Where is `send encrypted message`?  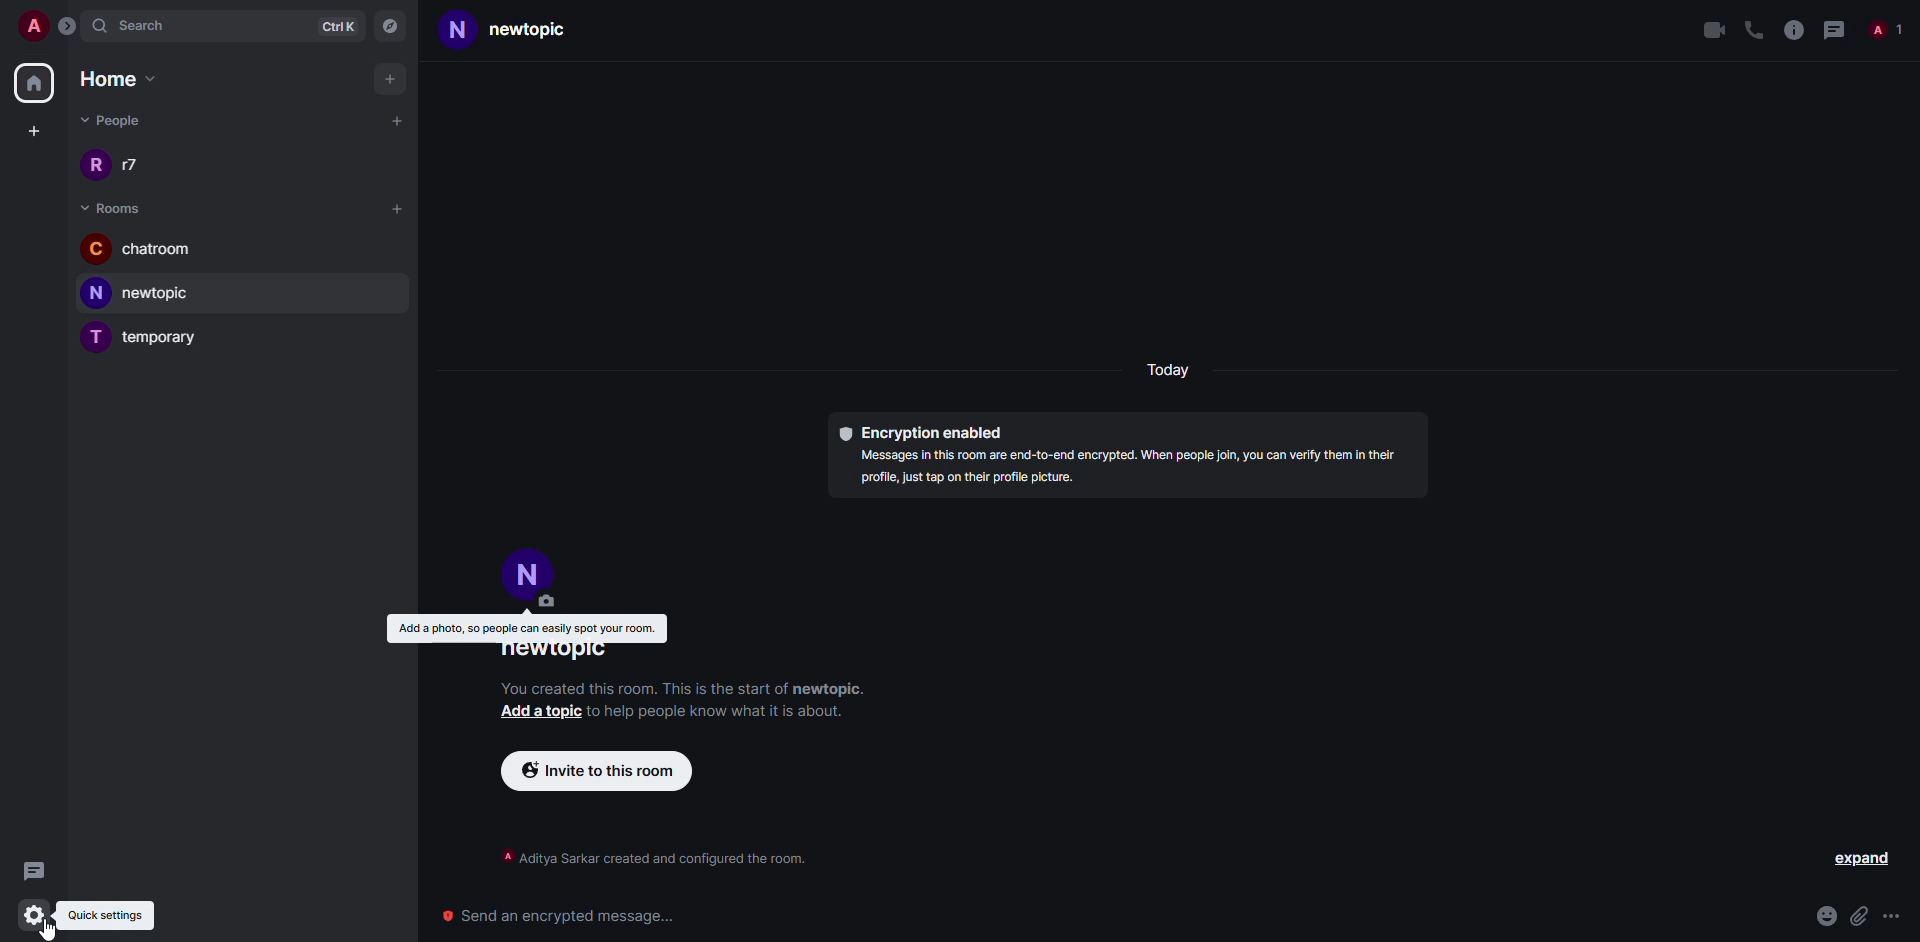 send encrypted message is located at coordinates (565, 914).